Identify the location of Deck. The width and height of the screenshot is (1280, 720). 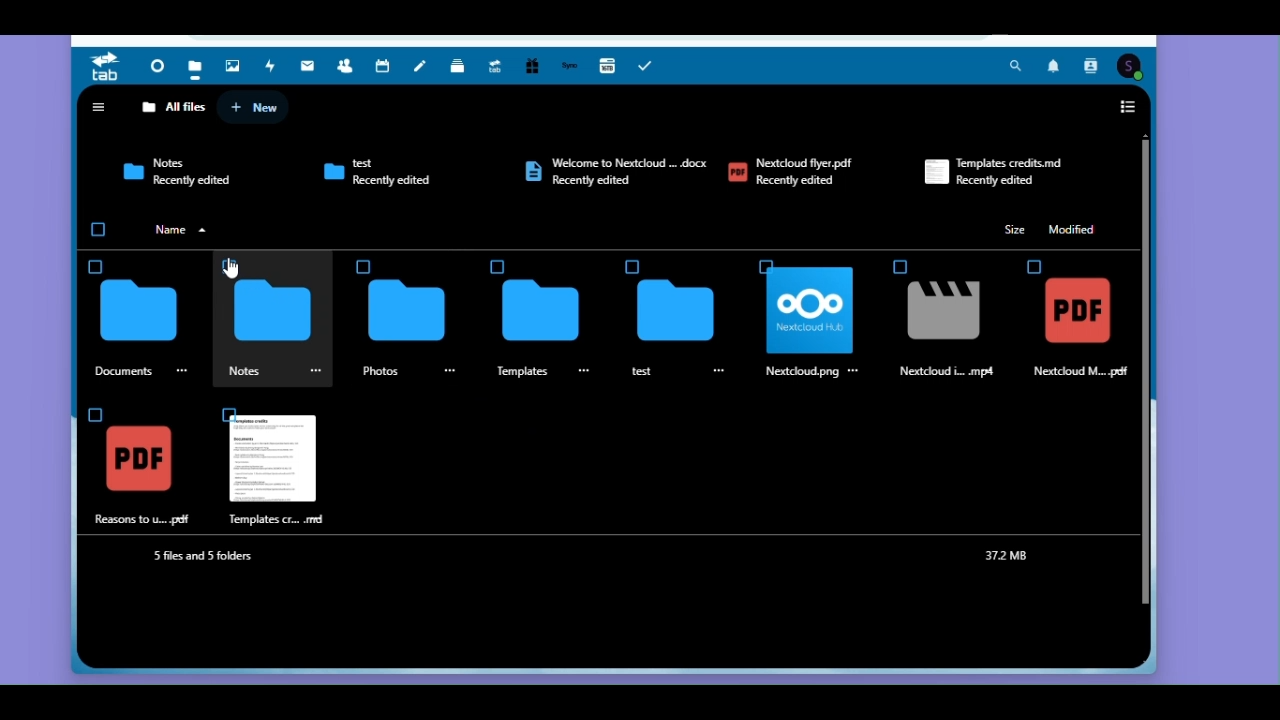
(460, 68).